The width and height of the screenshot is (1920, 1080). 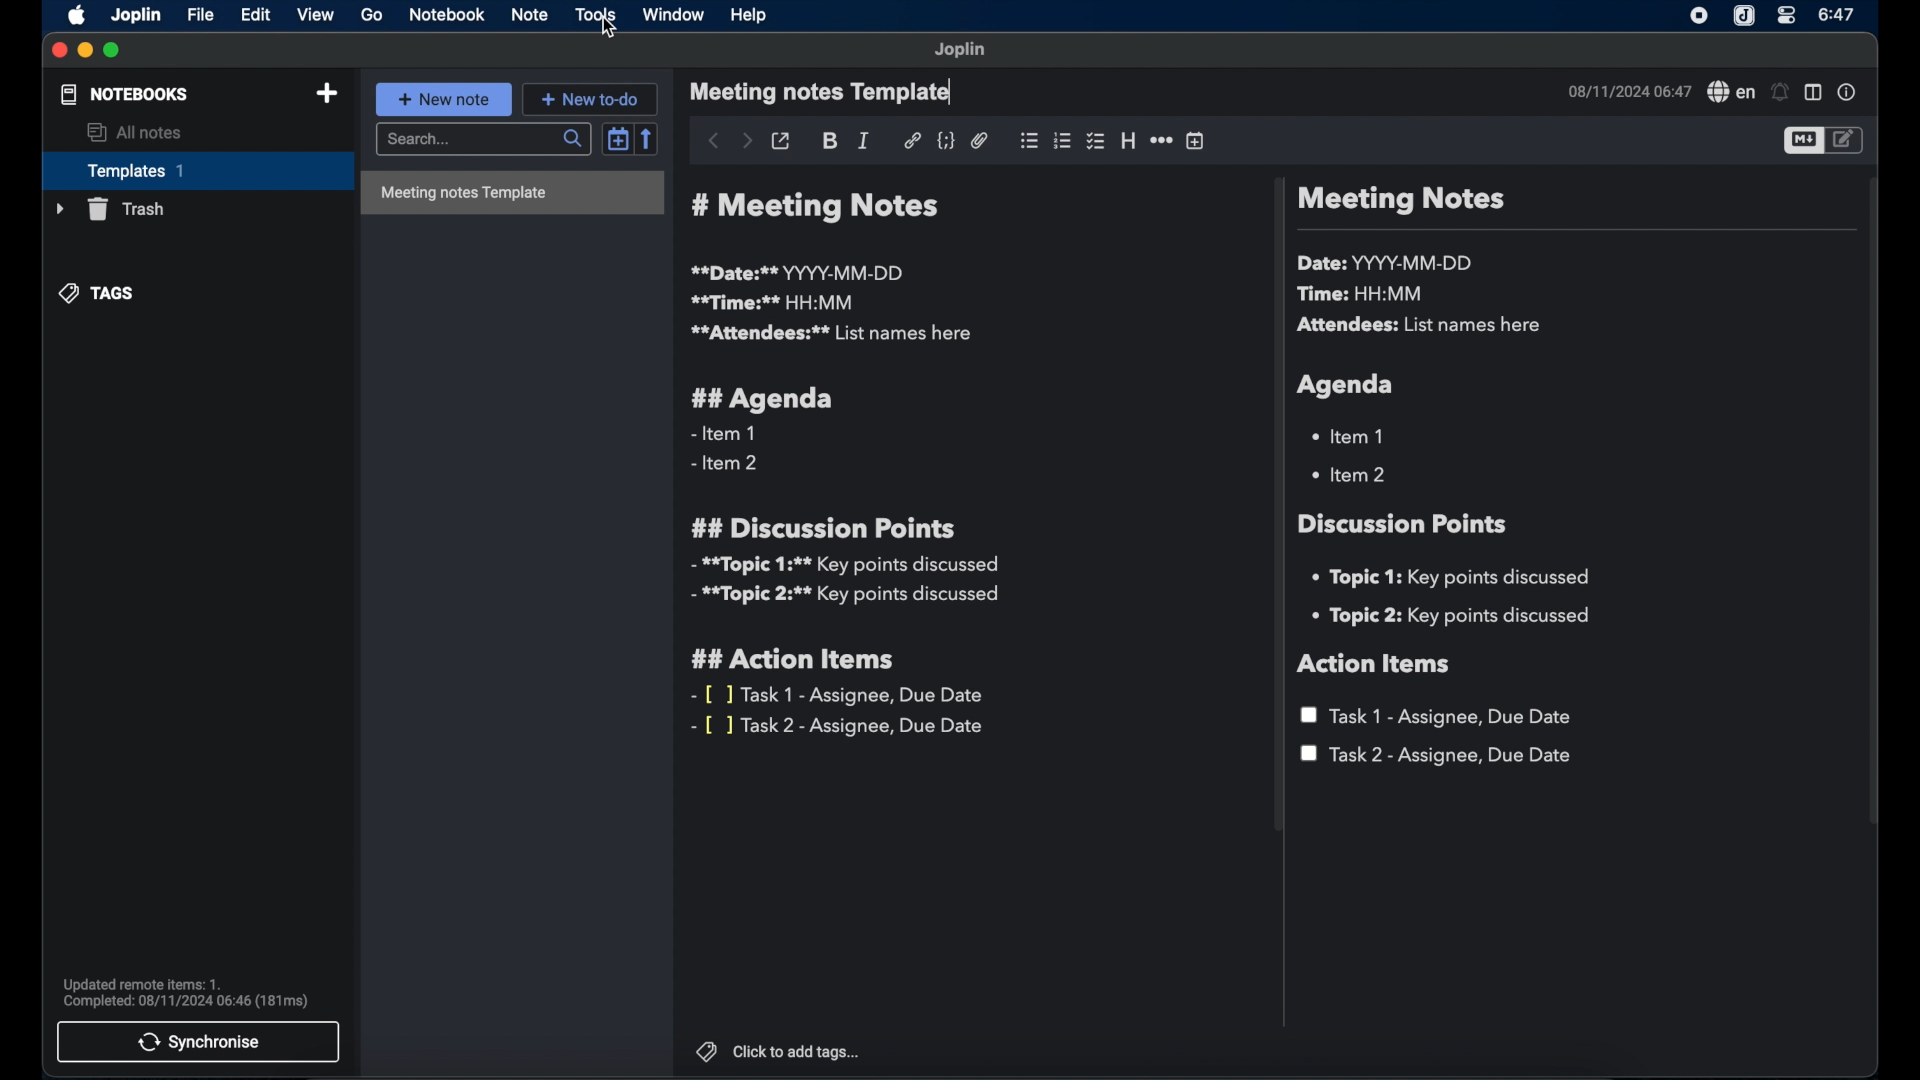 What do you see at coordinates (674, 16) in the screenshot?
I see `window` at bounding box center [674, 16].